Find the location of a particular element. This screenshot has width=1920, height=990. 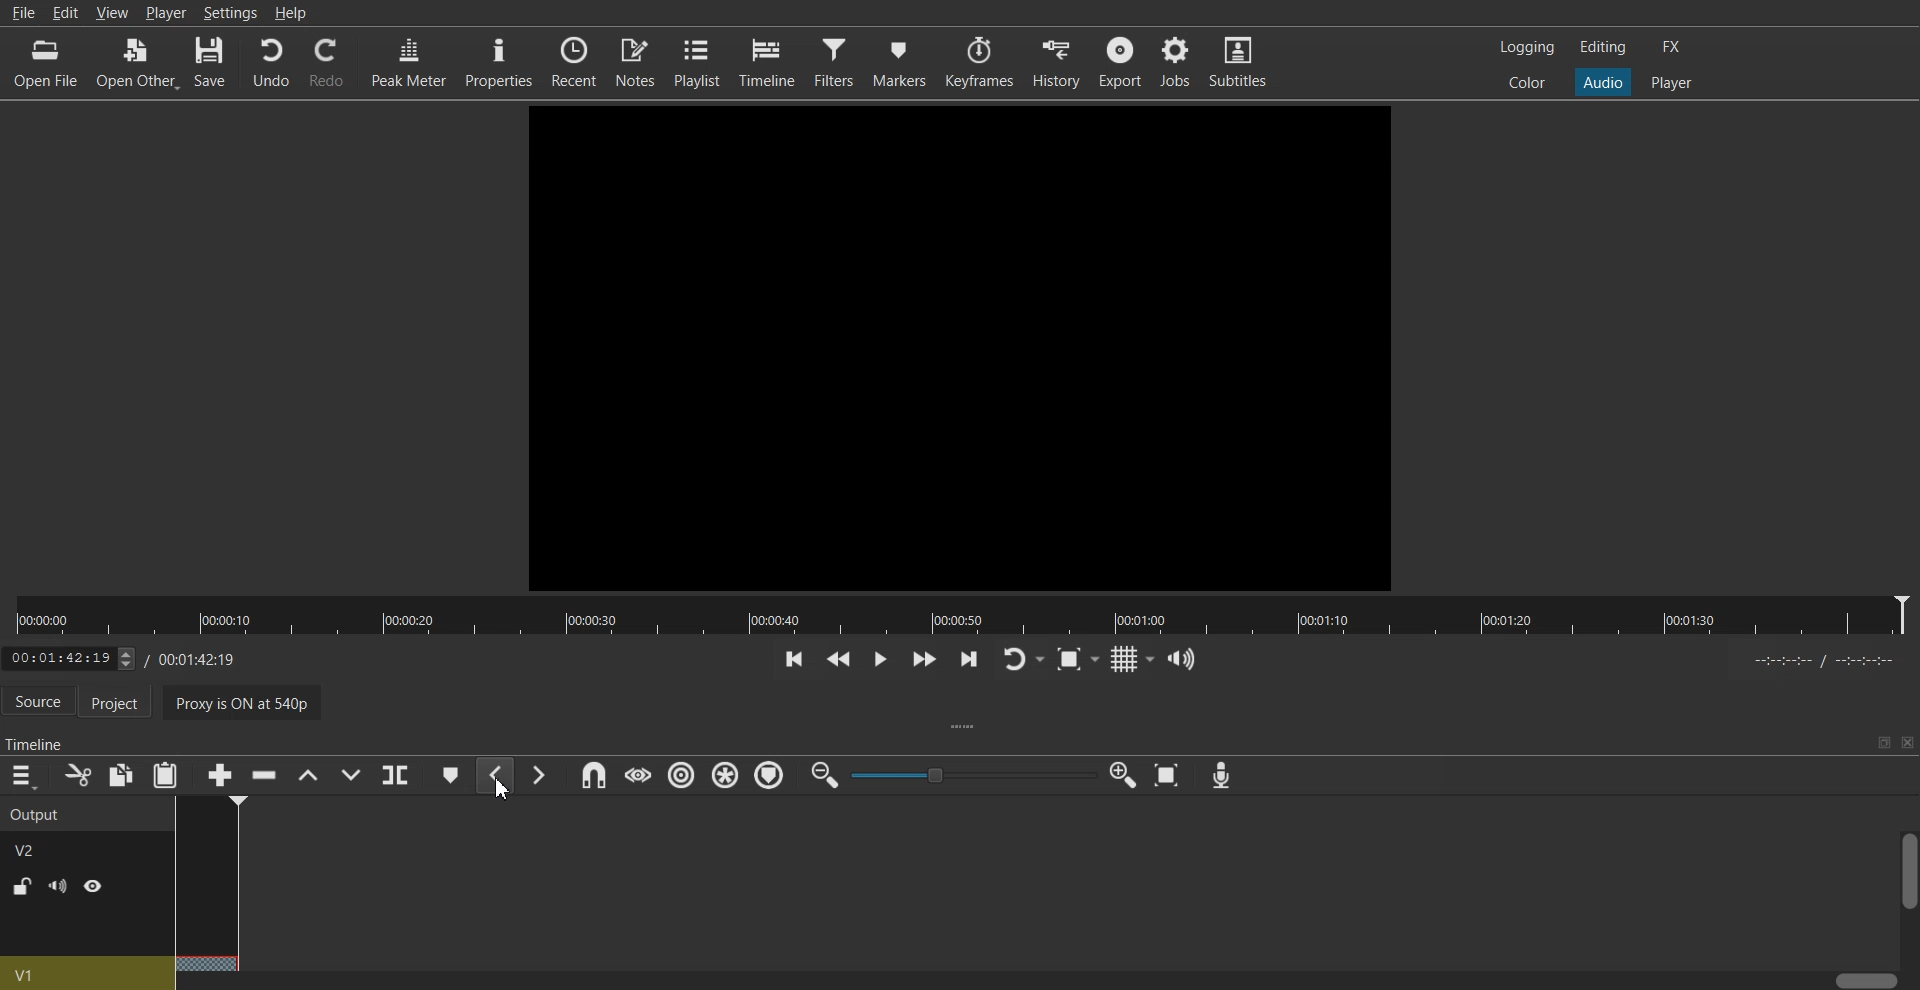

Text  is located at coordinates (37, 831).